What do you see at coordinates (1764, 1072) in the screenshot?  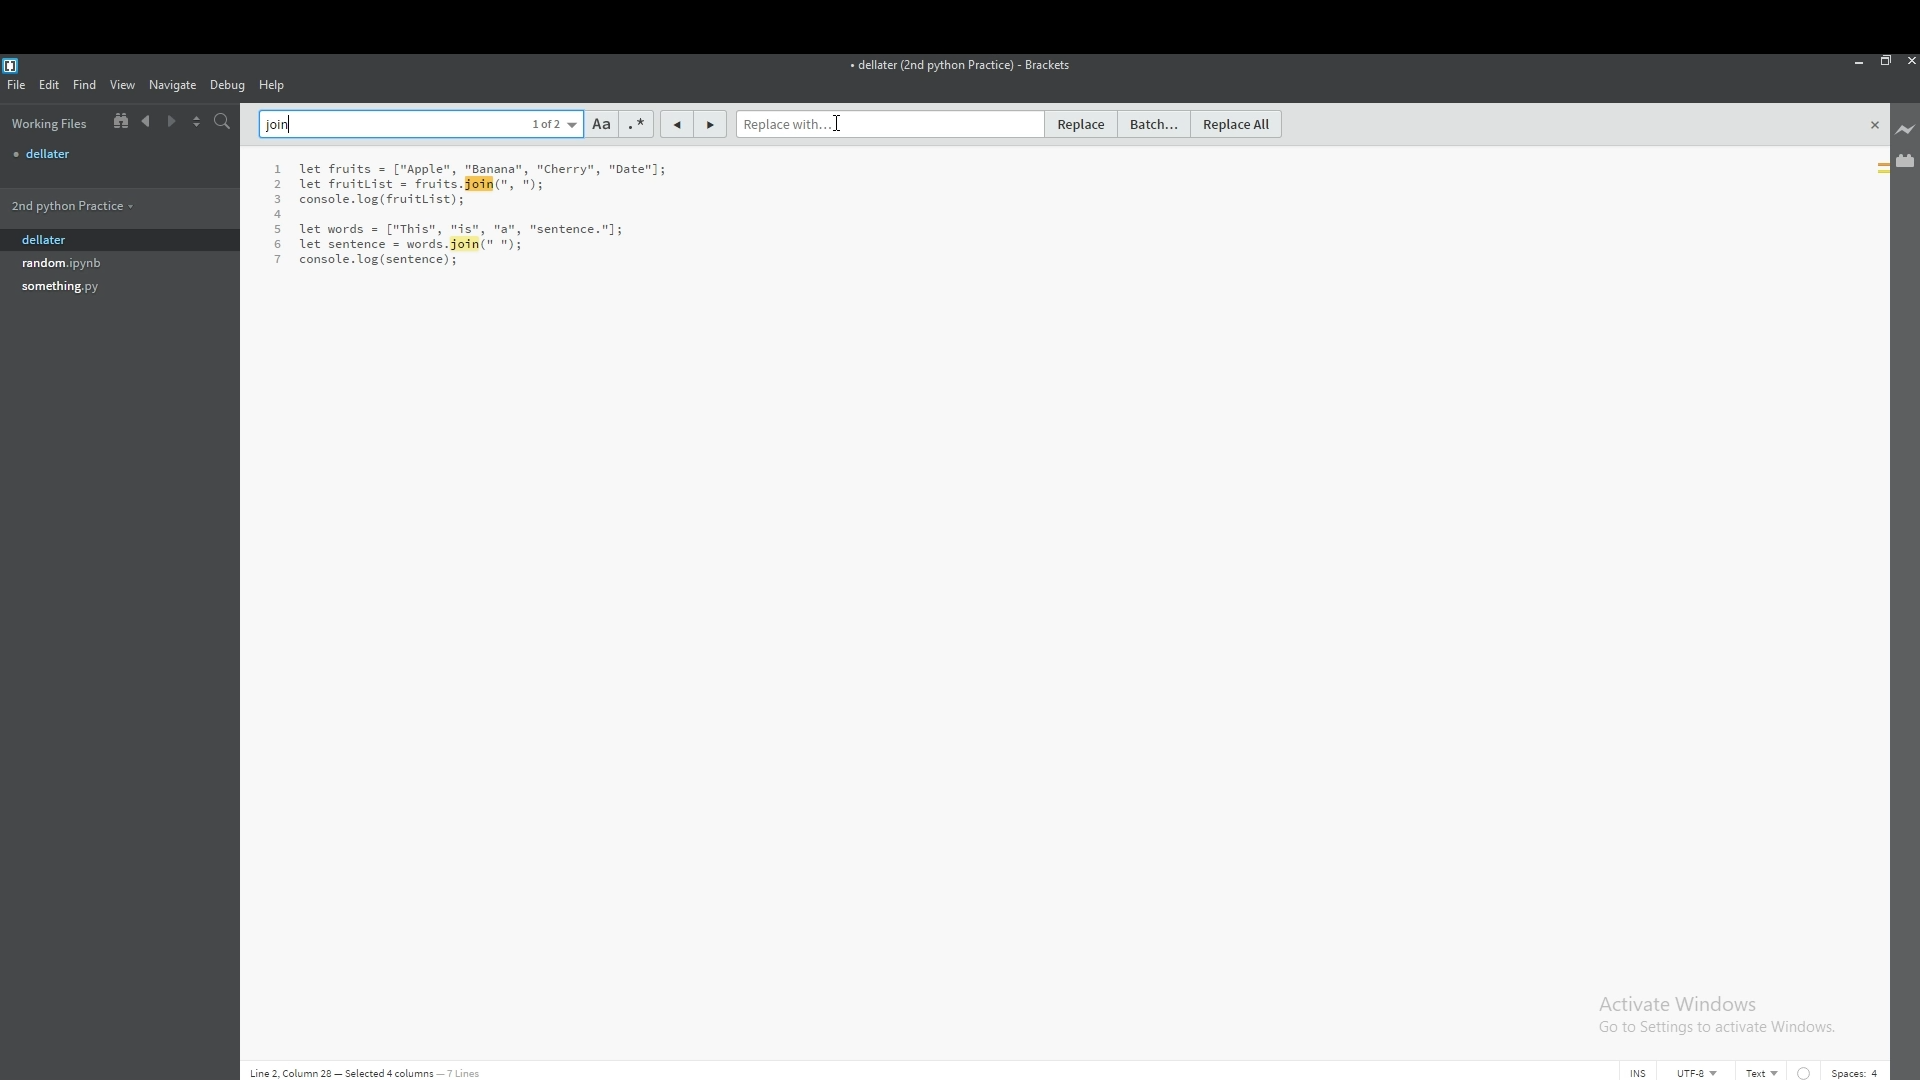 I see `text` at bounding box center [1764, 1072].